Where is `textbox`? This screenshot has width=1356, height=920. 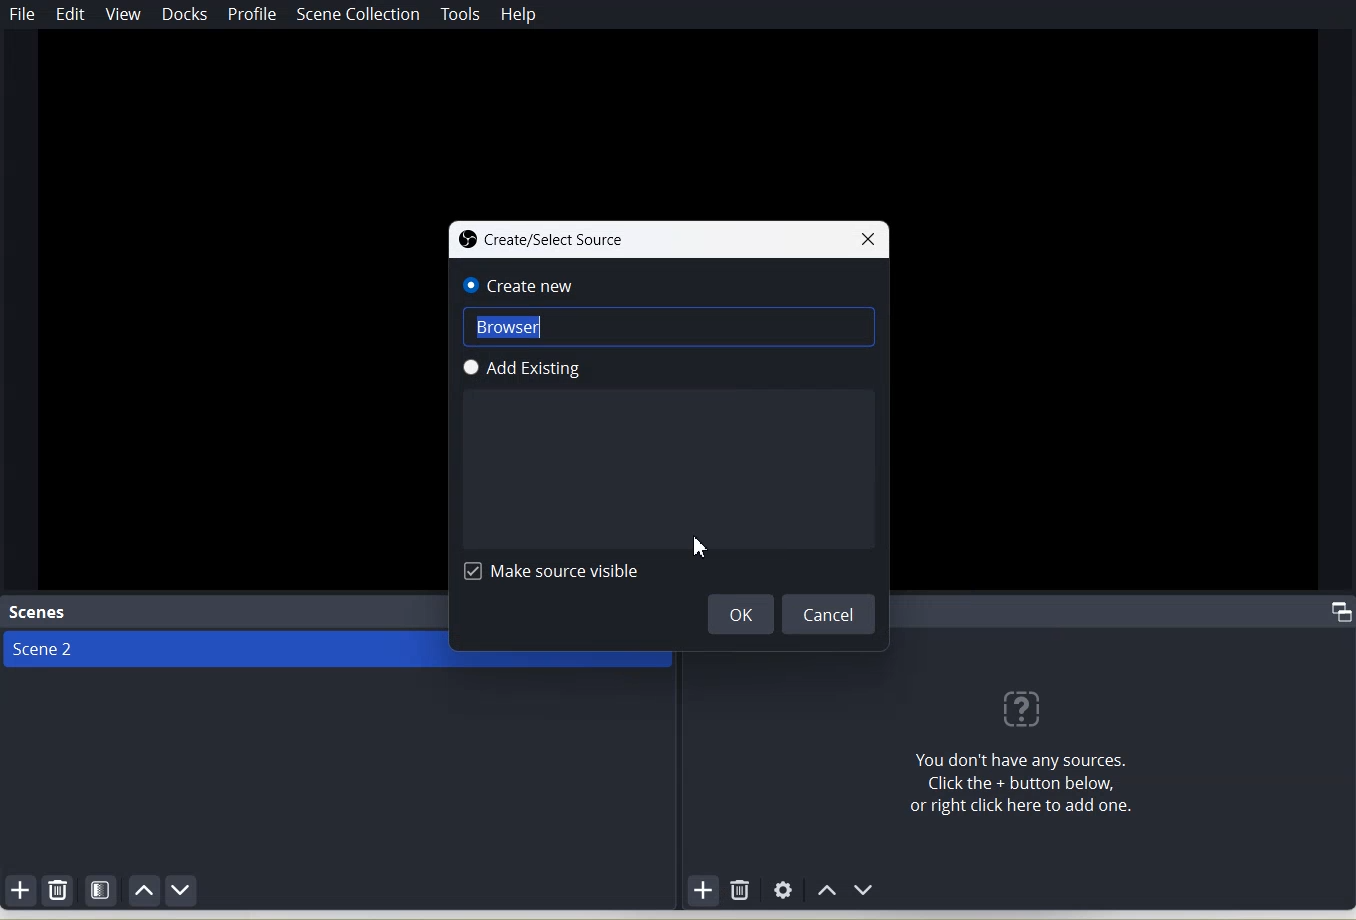 textbox is located at coordinates (671, 467).